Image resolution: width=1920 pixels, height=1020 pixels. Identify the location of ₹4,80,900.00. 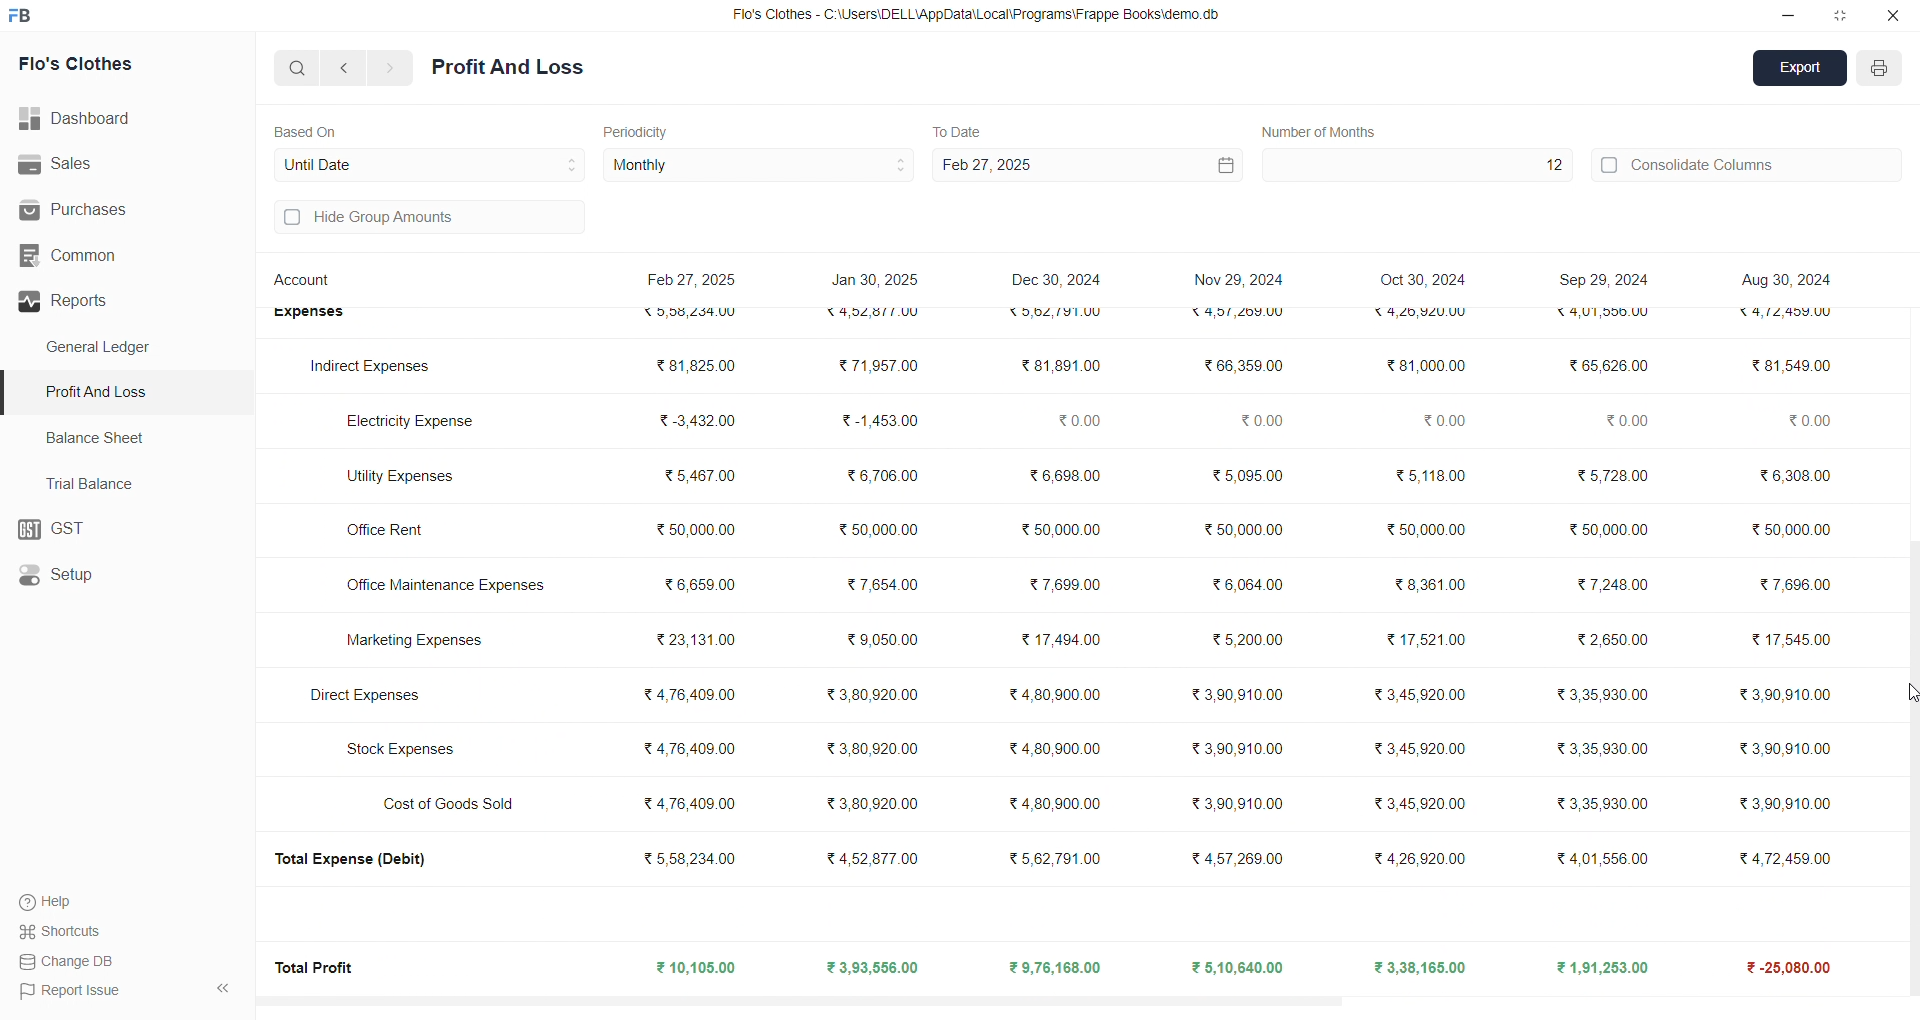
(1057, 804).